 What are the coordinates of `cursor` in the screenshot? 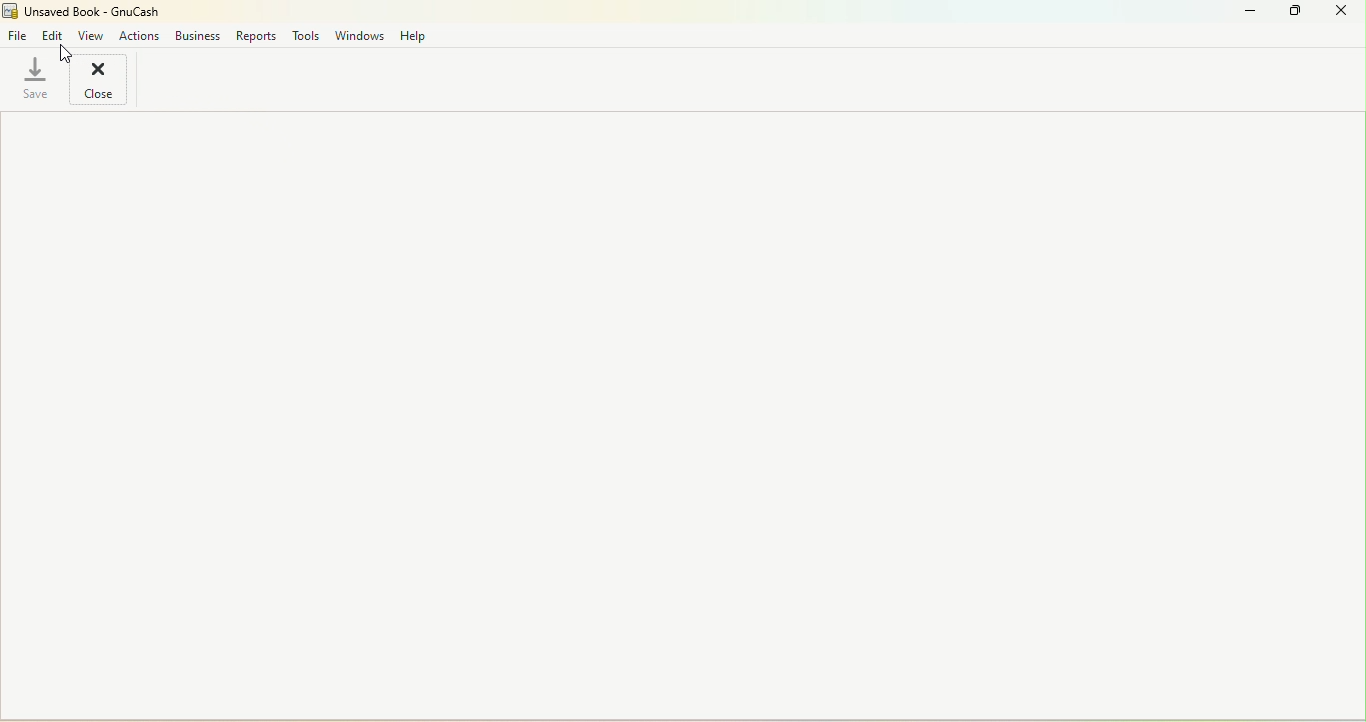 It's located at (61, 57).